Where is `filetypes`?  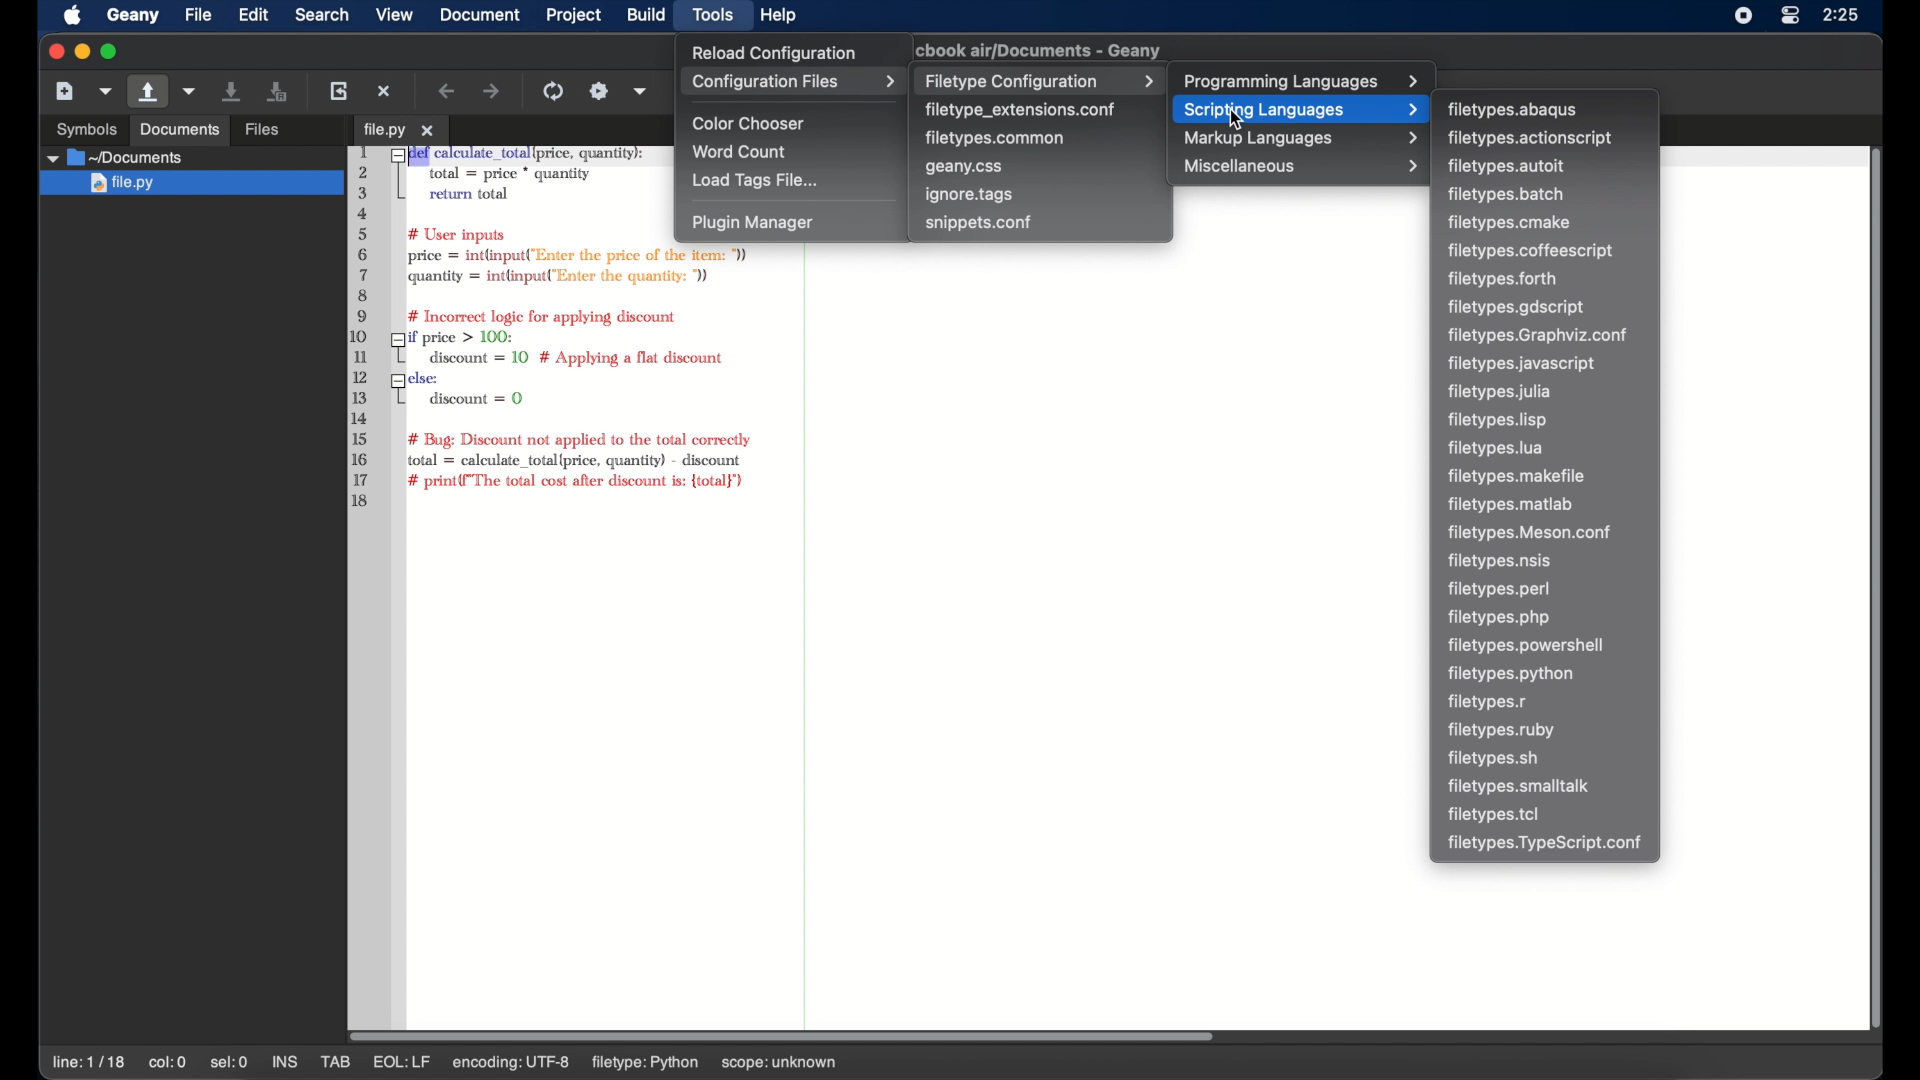 filetypes is located at coordinates (1522, 786).